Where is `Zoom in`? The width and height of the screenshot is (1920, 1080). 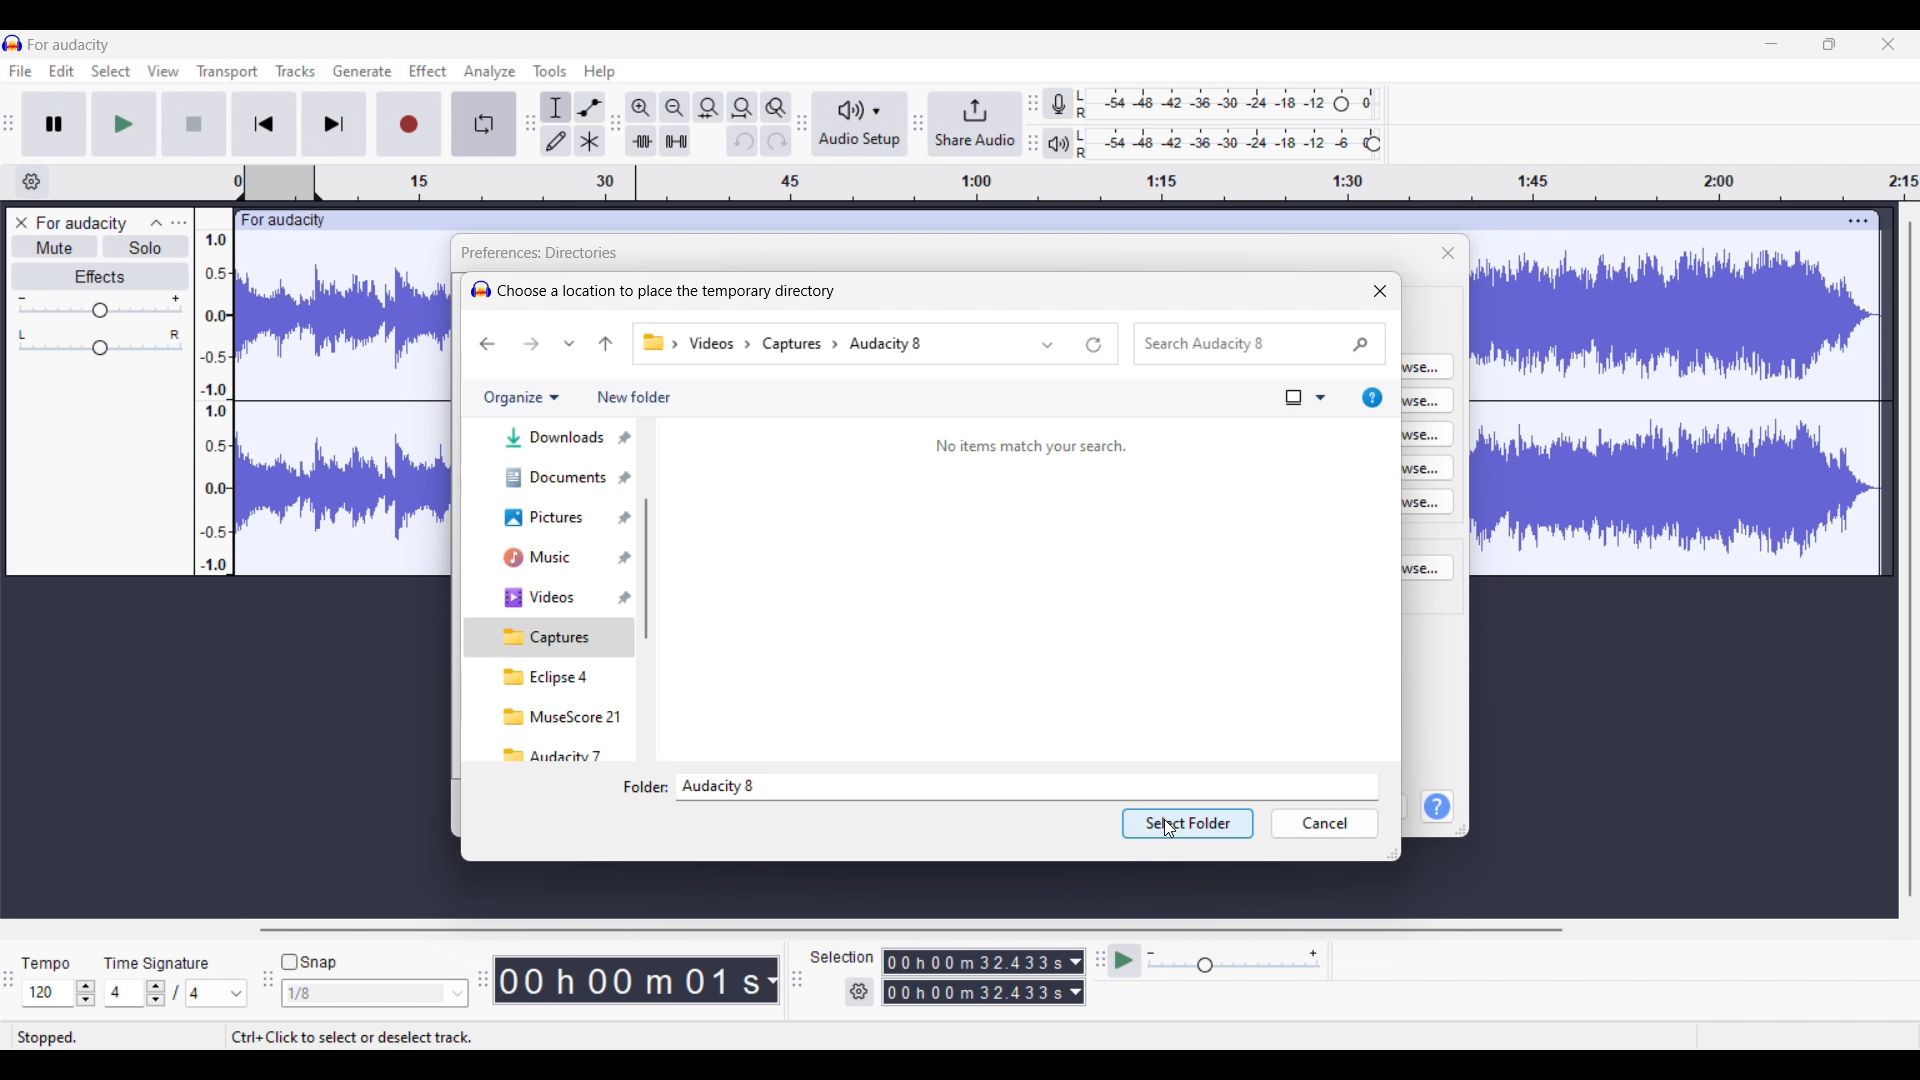 Zoom in is located at coordinates (641, 108).